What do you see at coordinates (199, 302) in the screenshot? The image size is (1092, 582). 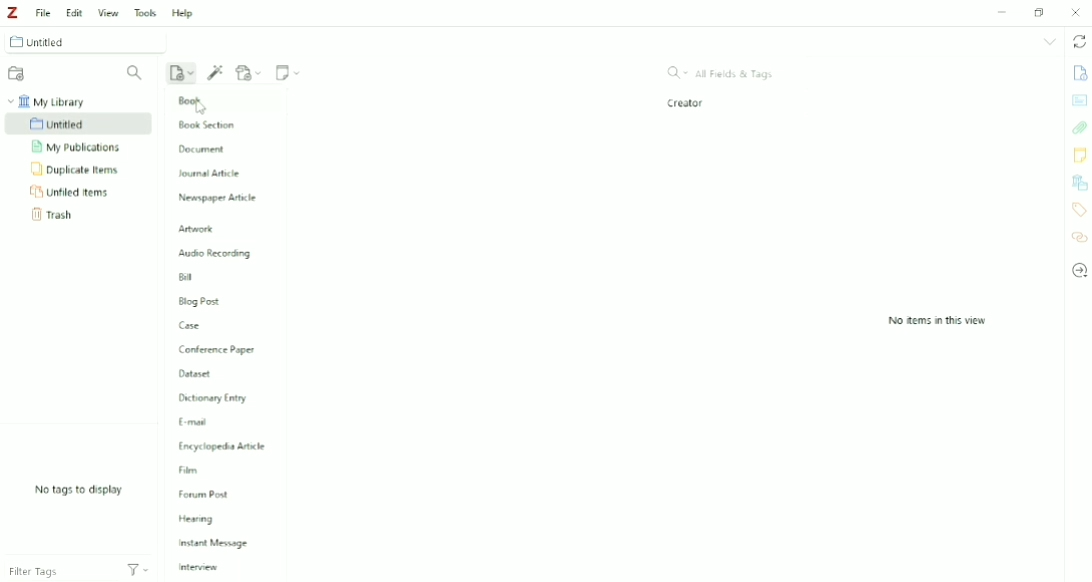 I see `Blog Post` at bounding box center [199, 302].